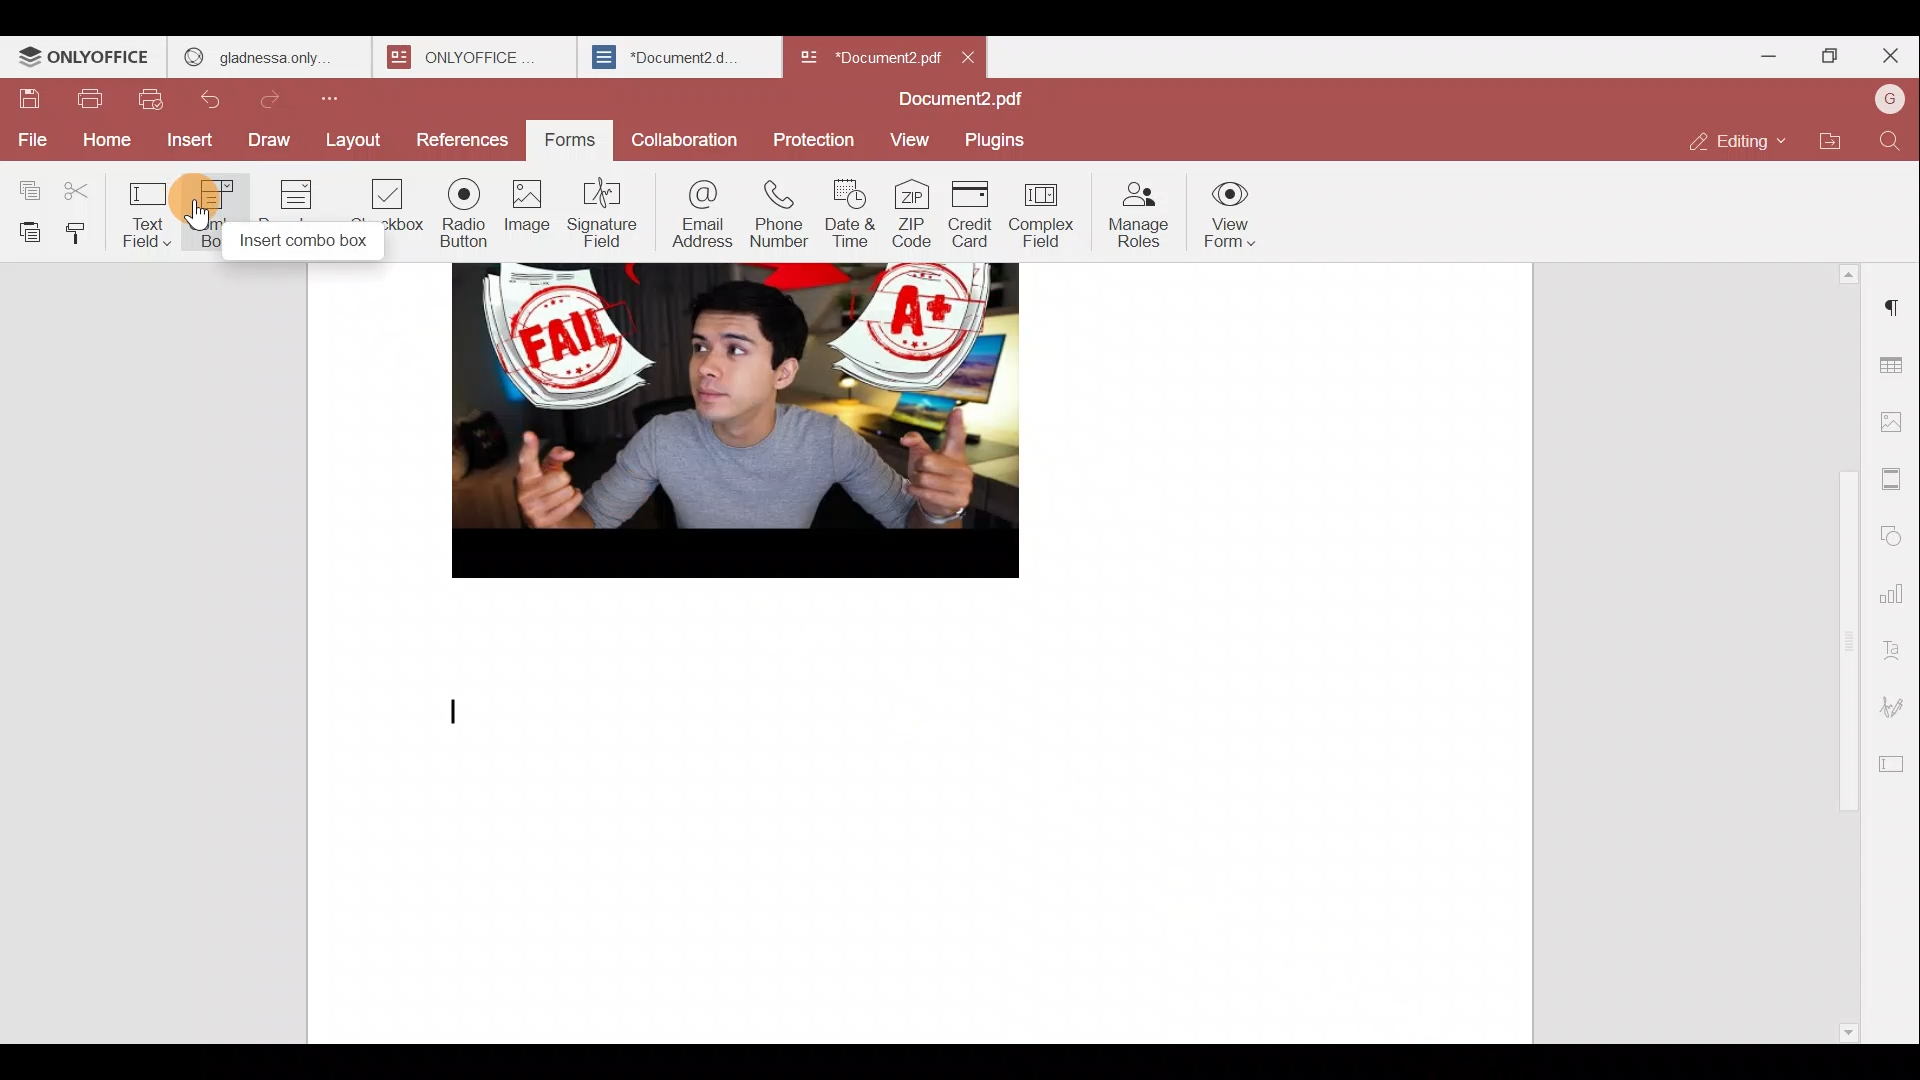  Describe the element at coordinates (1895, 702) in the screenshot. I see `Signature settings` at that location.